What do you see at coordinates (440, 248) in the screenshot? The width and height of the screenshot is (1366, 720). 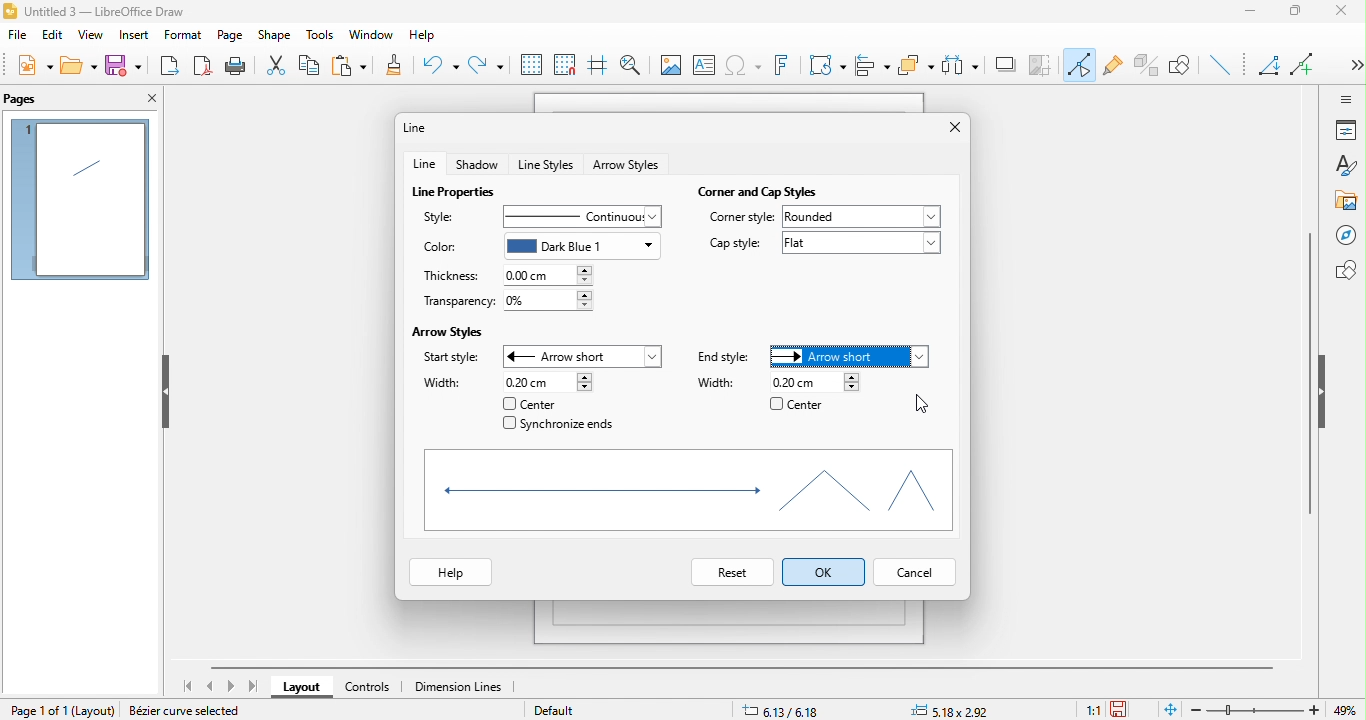 I see `color` at bounding box center [440, 248].